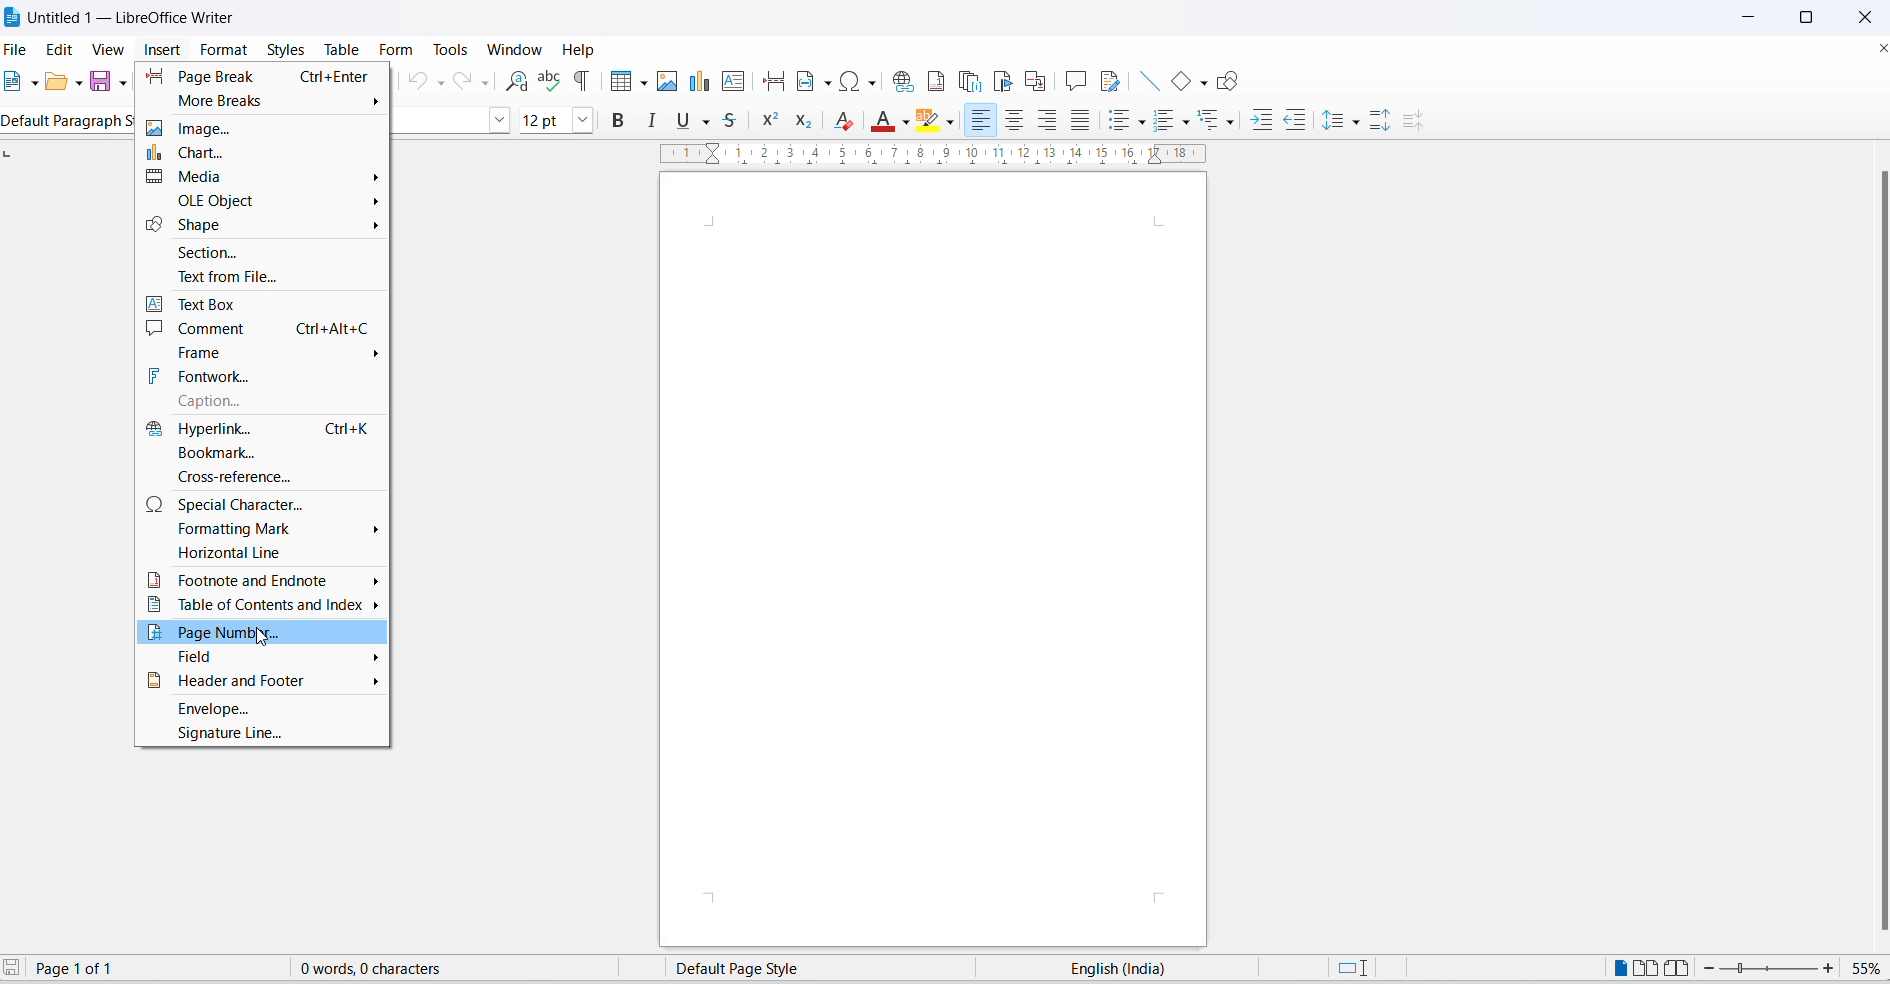 The image size is (1890, 984). Describe the element at coordinates (262, 176) in the screenshot. I see `media` at that location.